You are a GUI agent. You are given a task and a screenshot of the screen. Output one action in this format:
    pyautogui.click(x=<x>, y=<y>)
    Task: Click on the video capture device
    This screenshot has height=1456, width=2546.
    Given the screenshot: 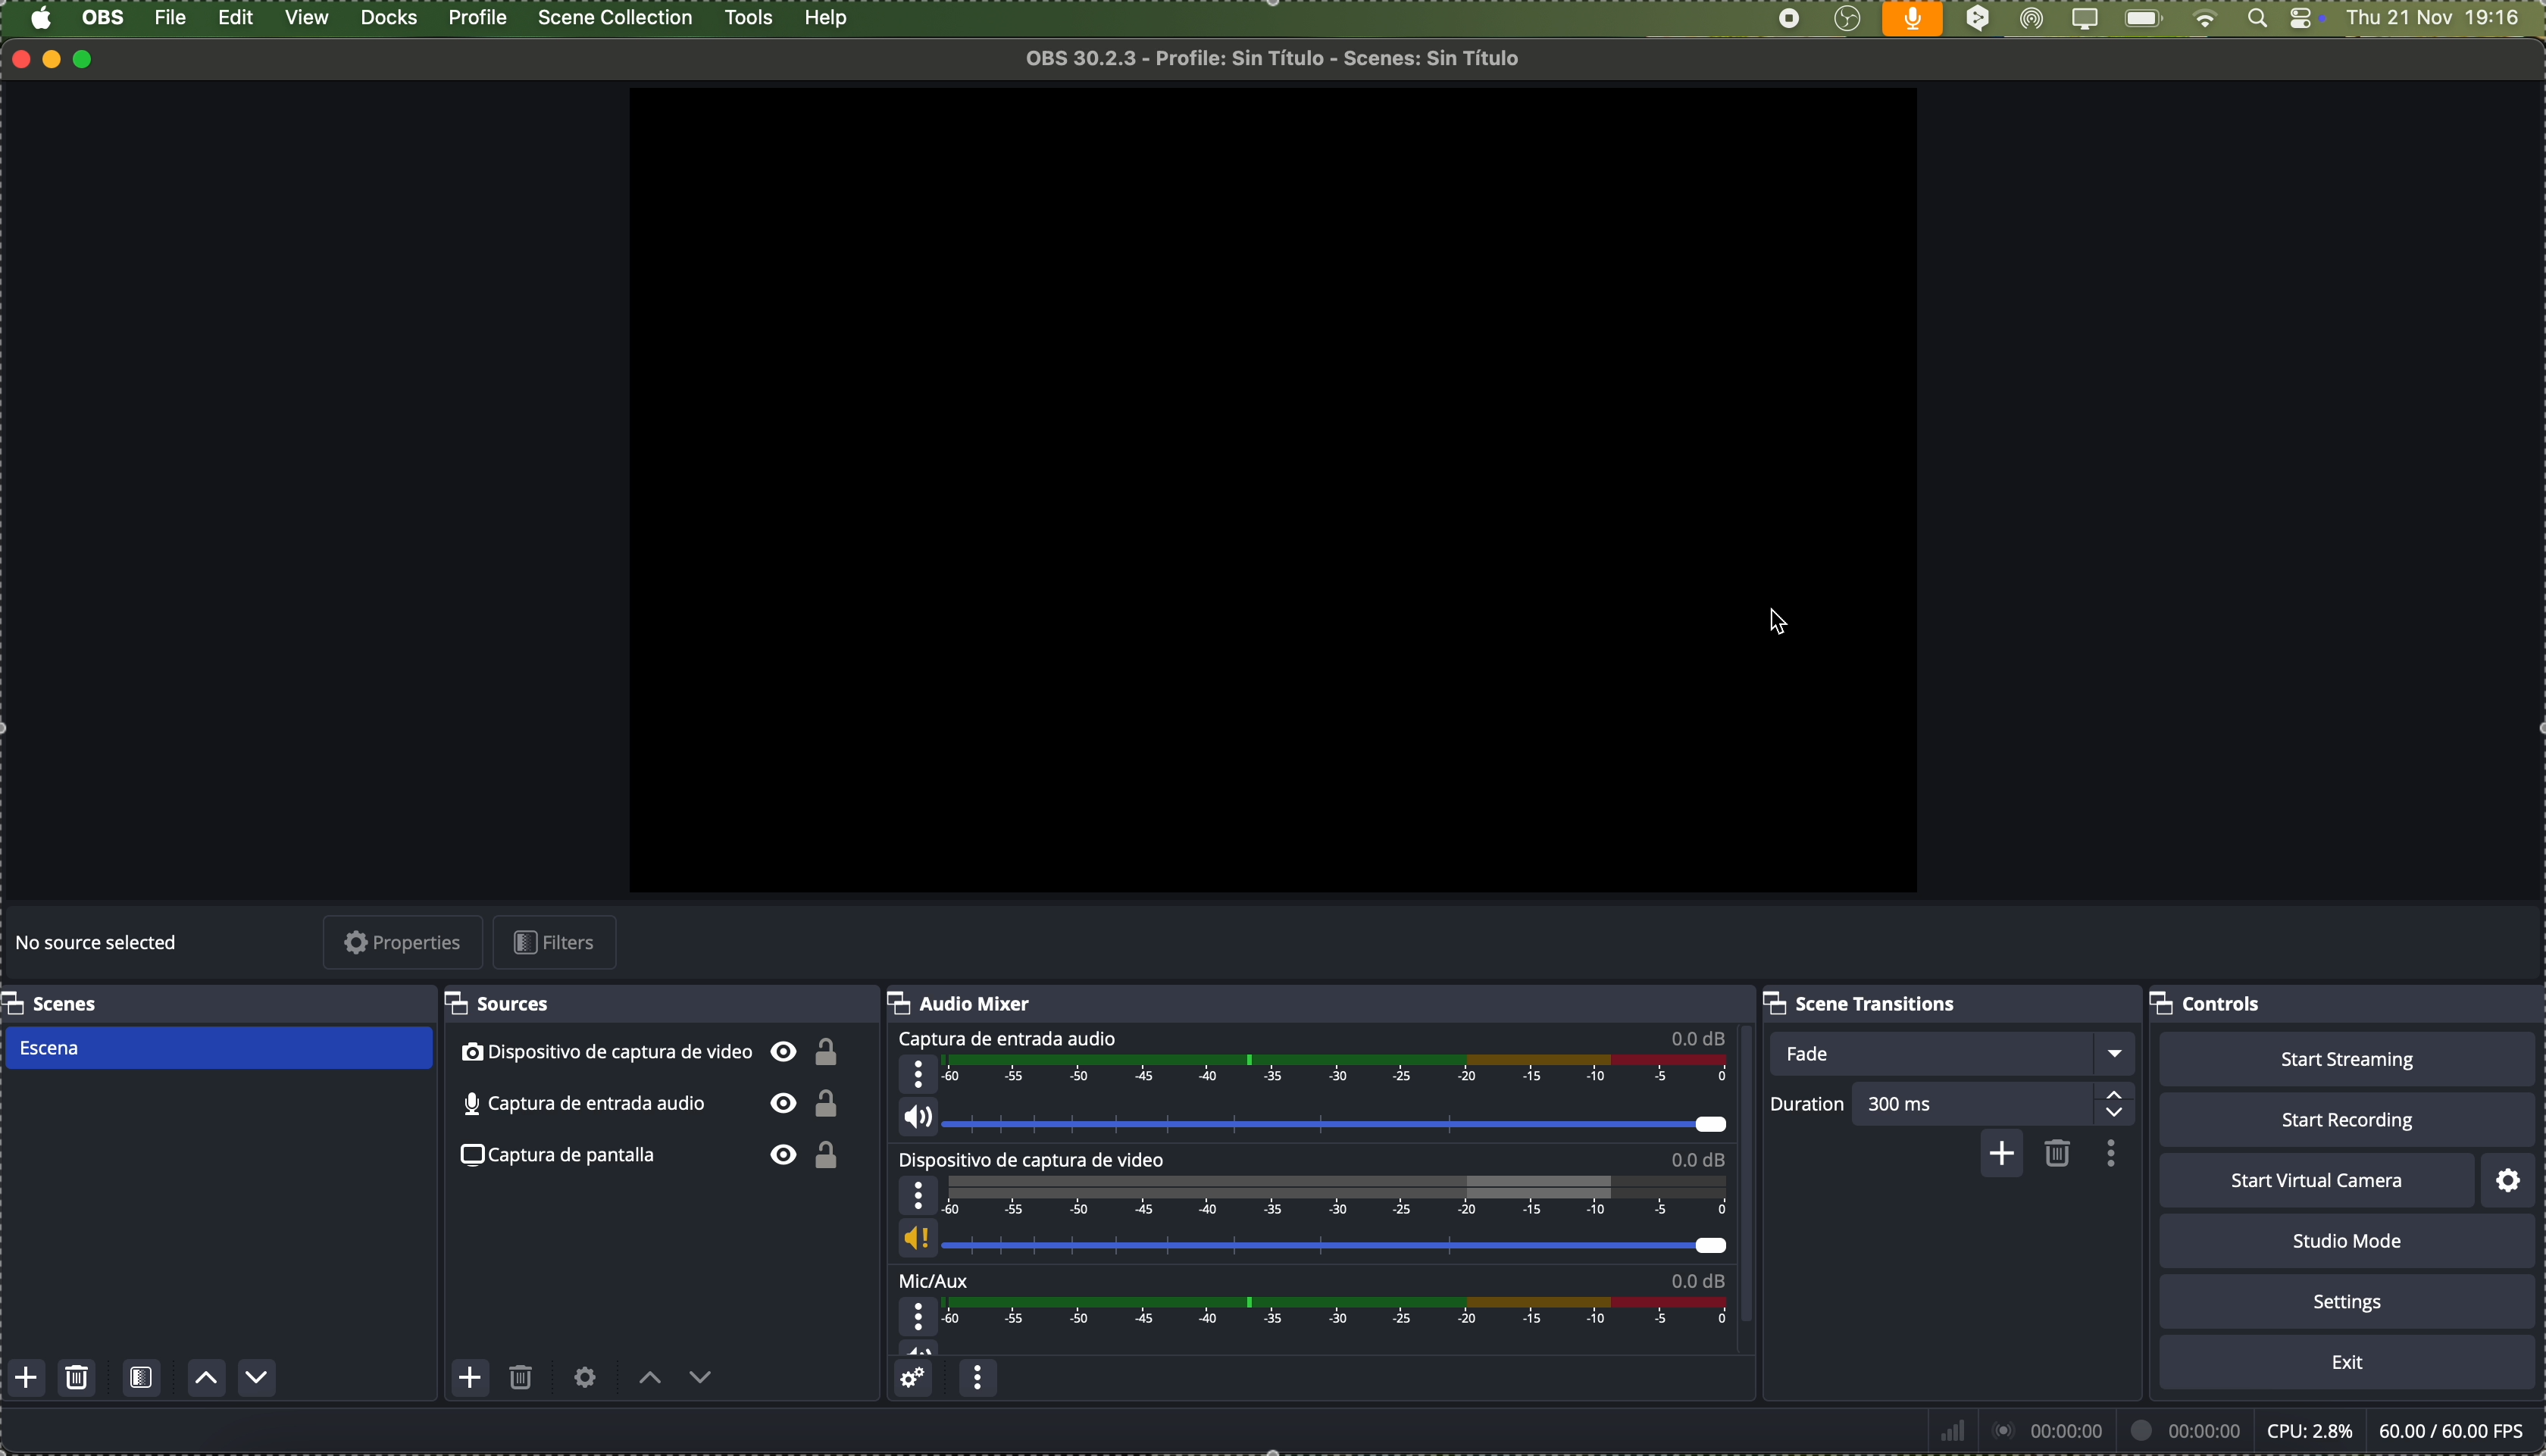 What is the action you would take?
    pyautogui.click(x=652, y=1054)
    